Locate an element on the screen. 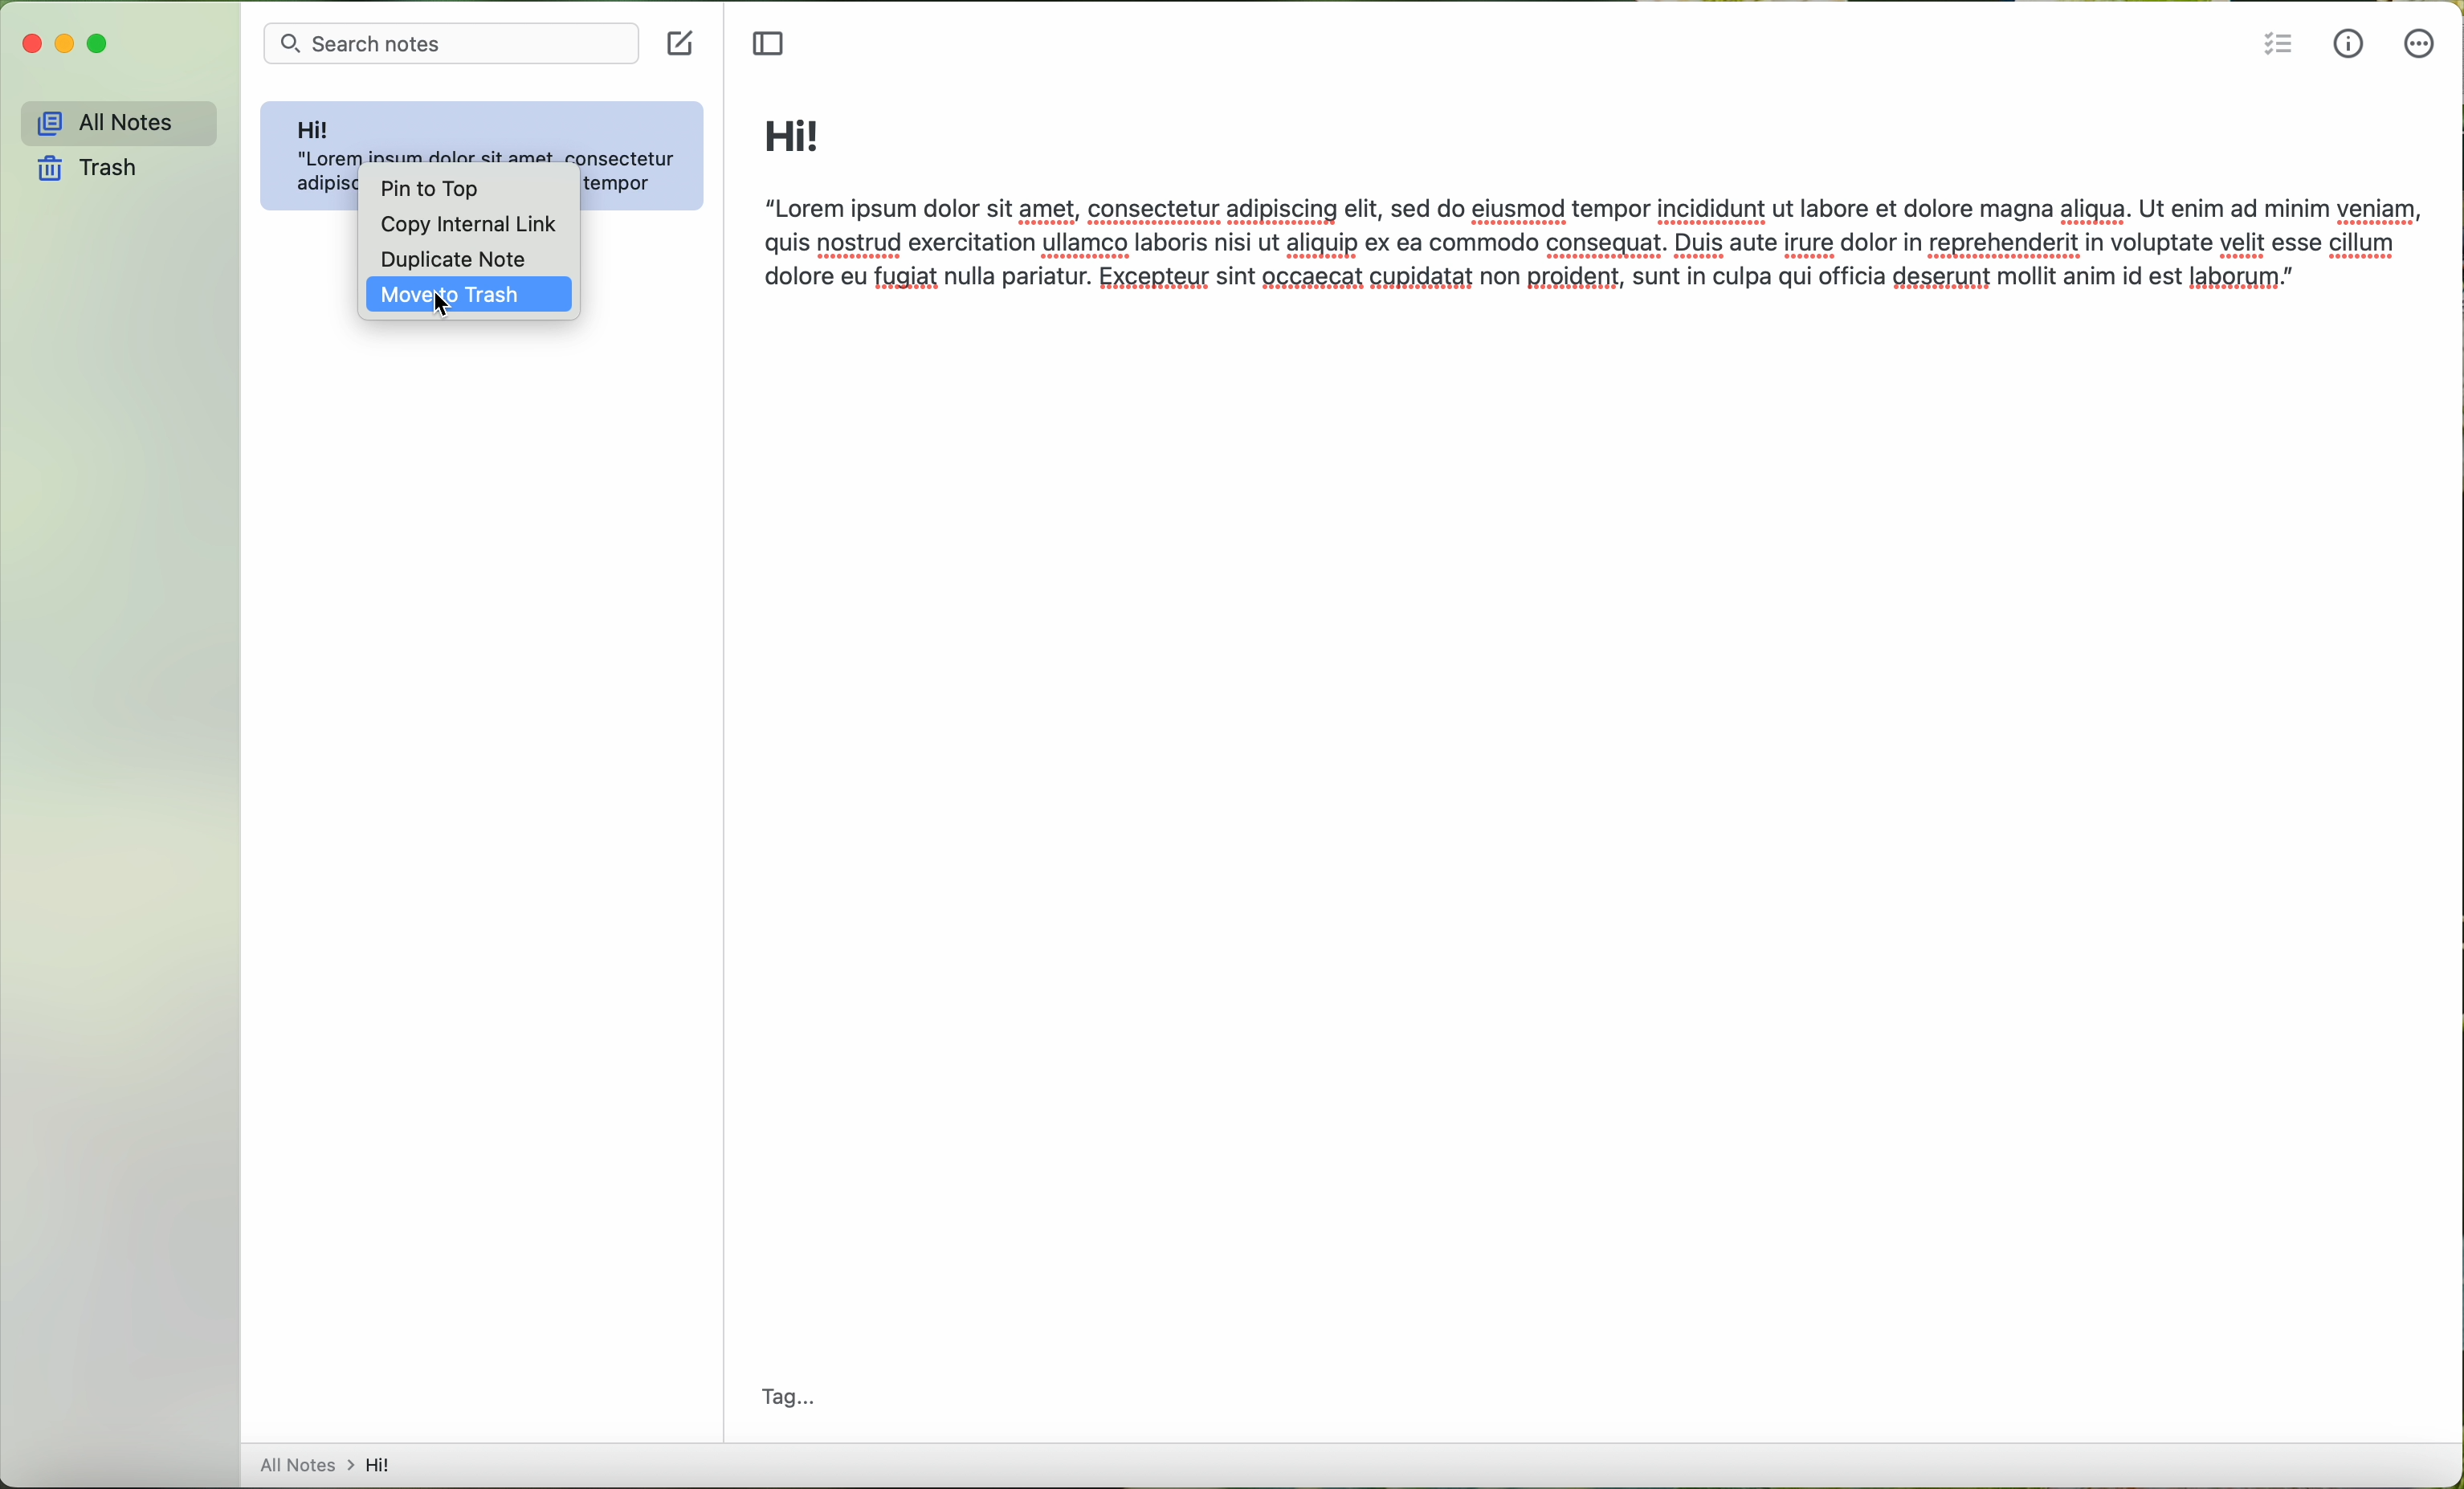  toggle sidebar is located at coordinates (773, 45).